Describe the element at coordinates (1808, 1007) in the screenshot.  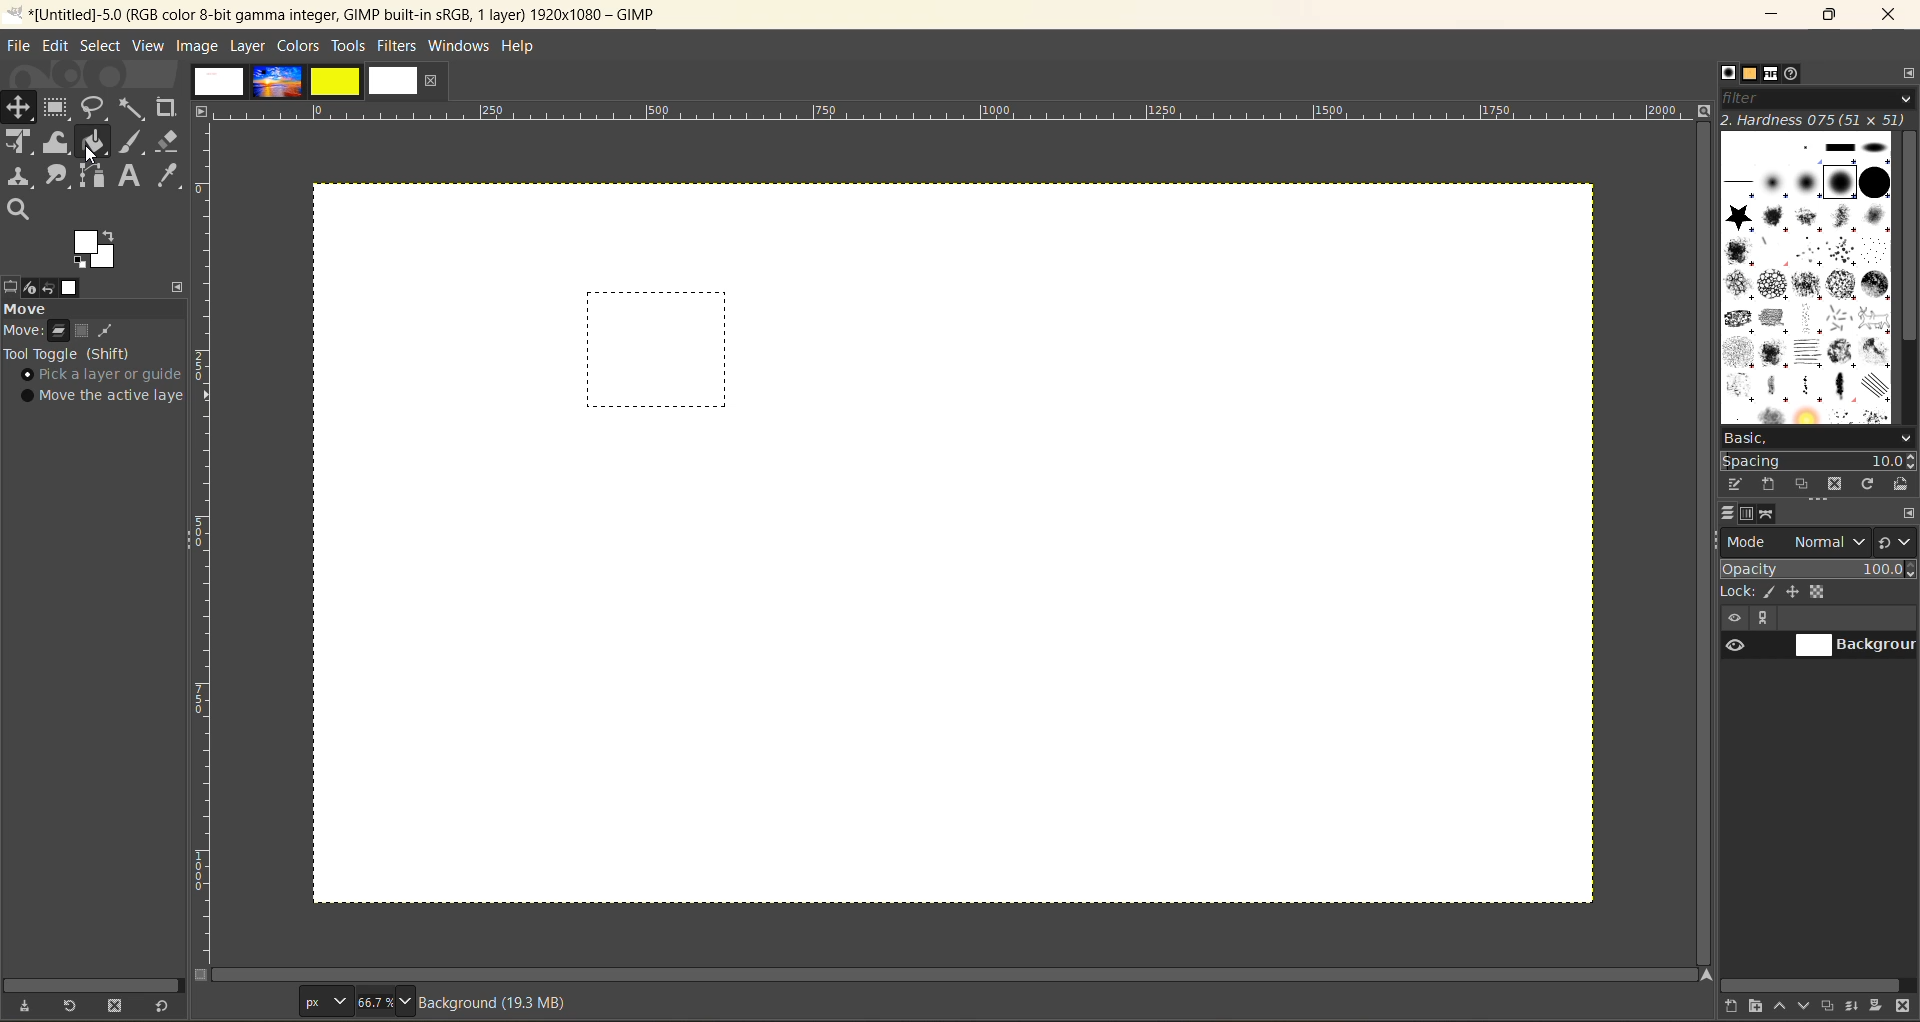
I see `lower this layer` at that location.